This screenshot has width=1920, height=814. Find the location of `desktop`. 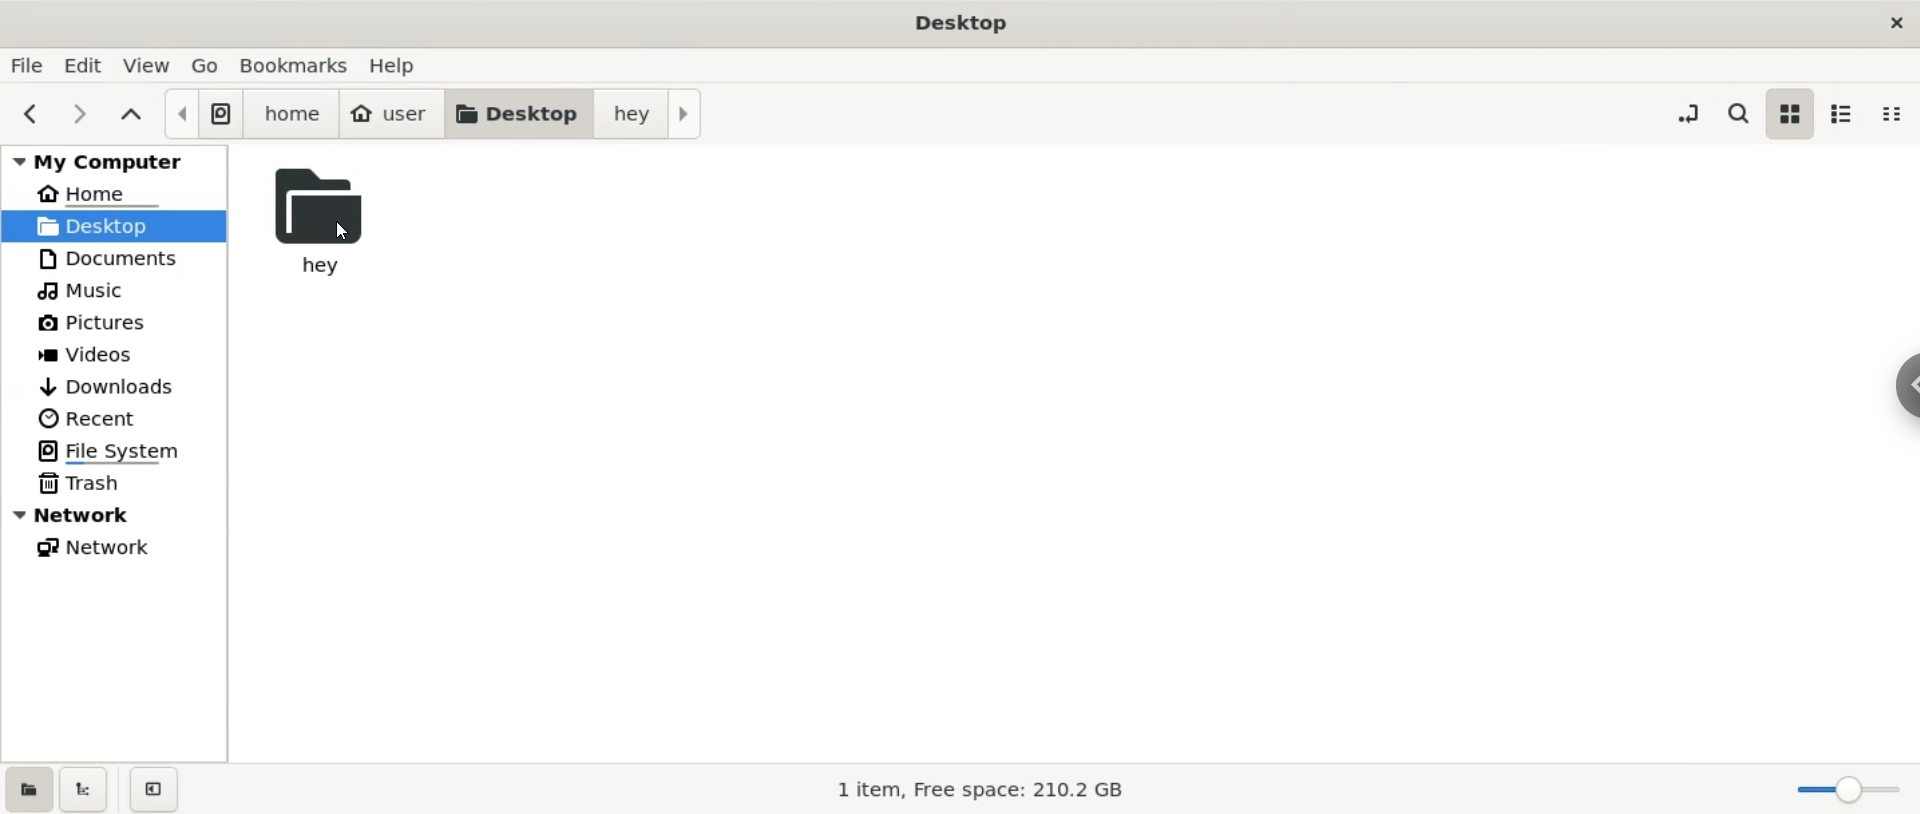

desktop is located at coordinates (115, 224).